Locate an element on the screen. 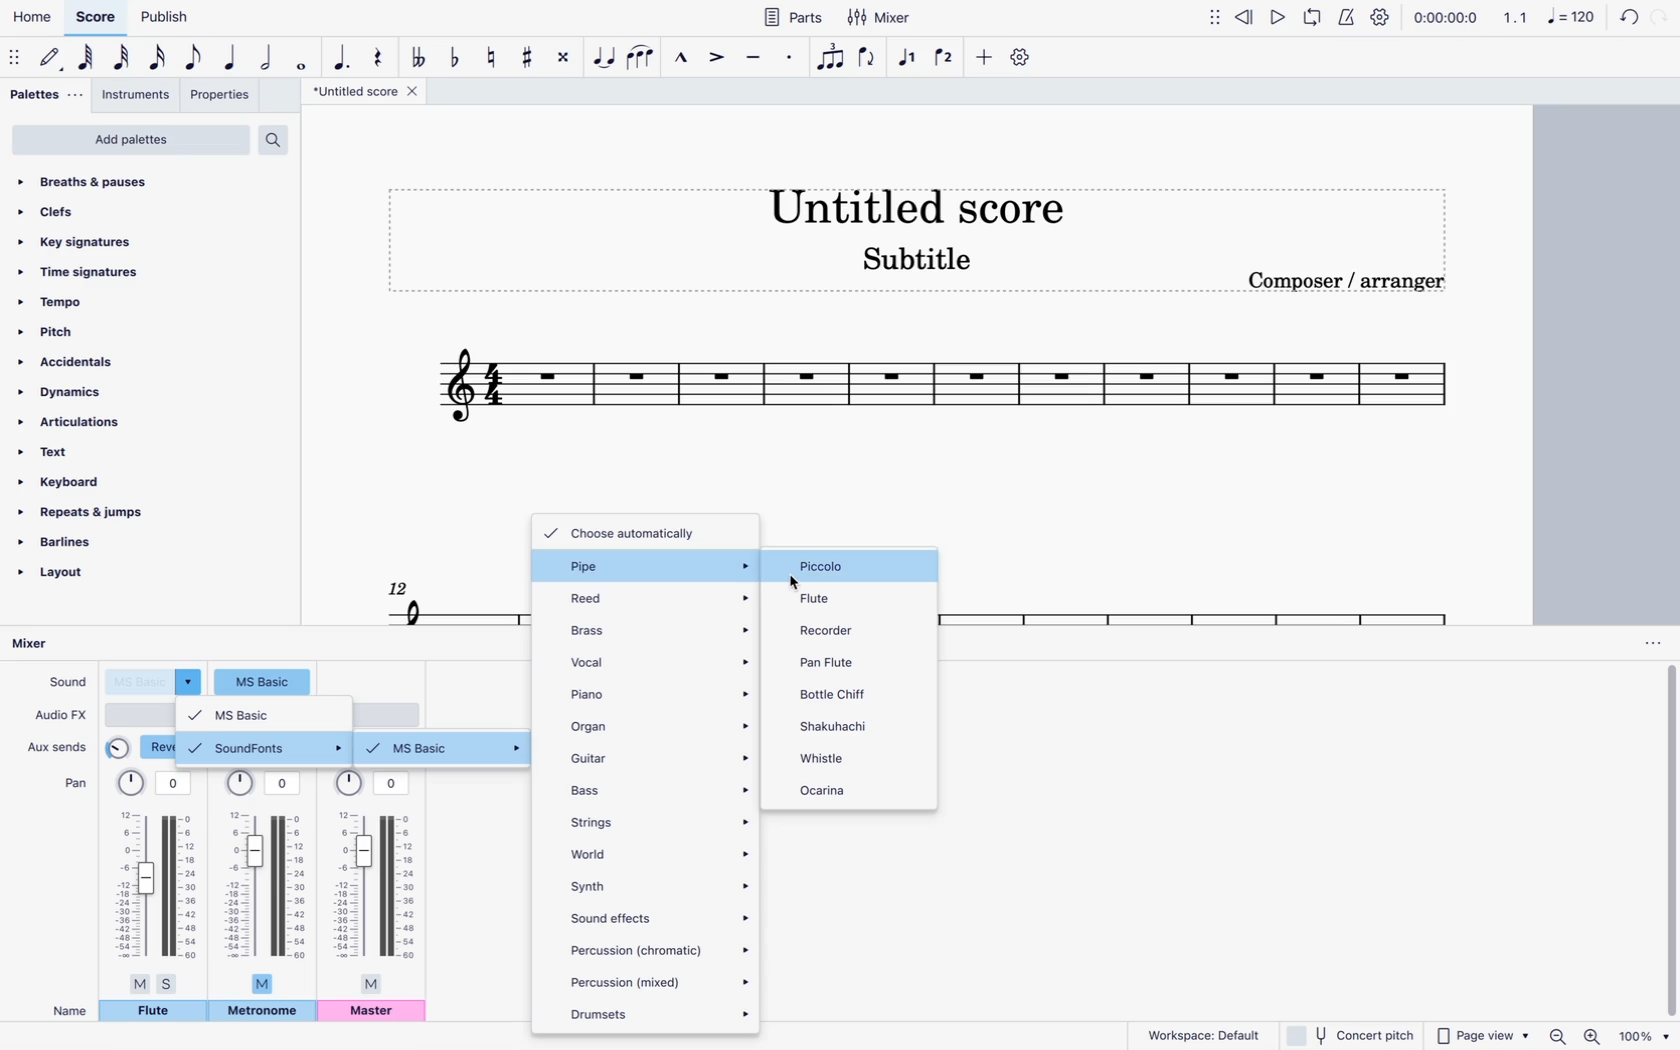 The height and width of the screenshot is (1050, 1680). instruments is located at coordinates (137, 97).